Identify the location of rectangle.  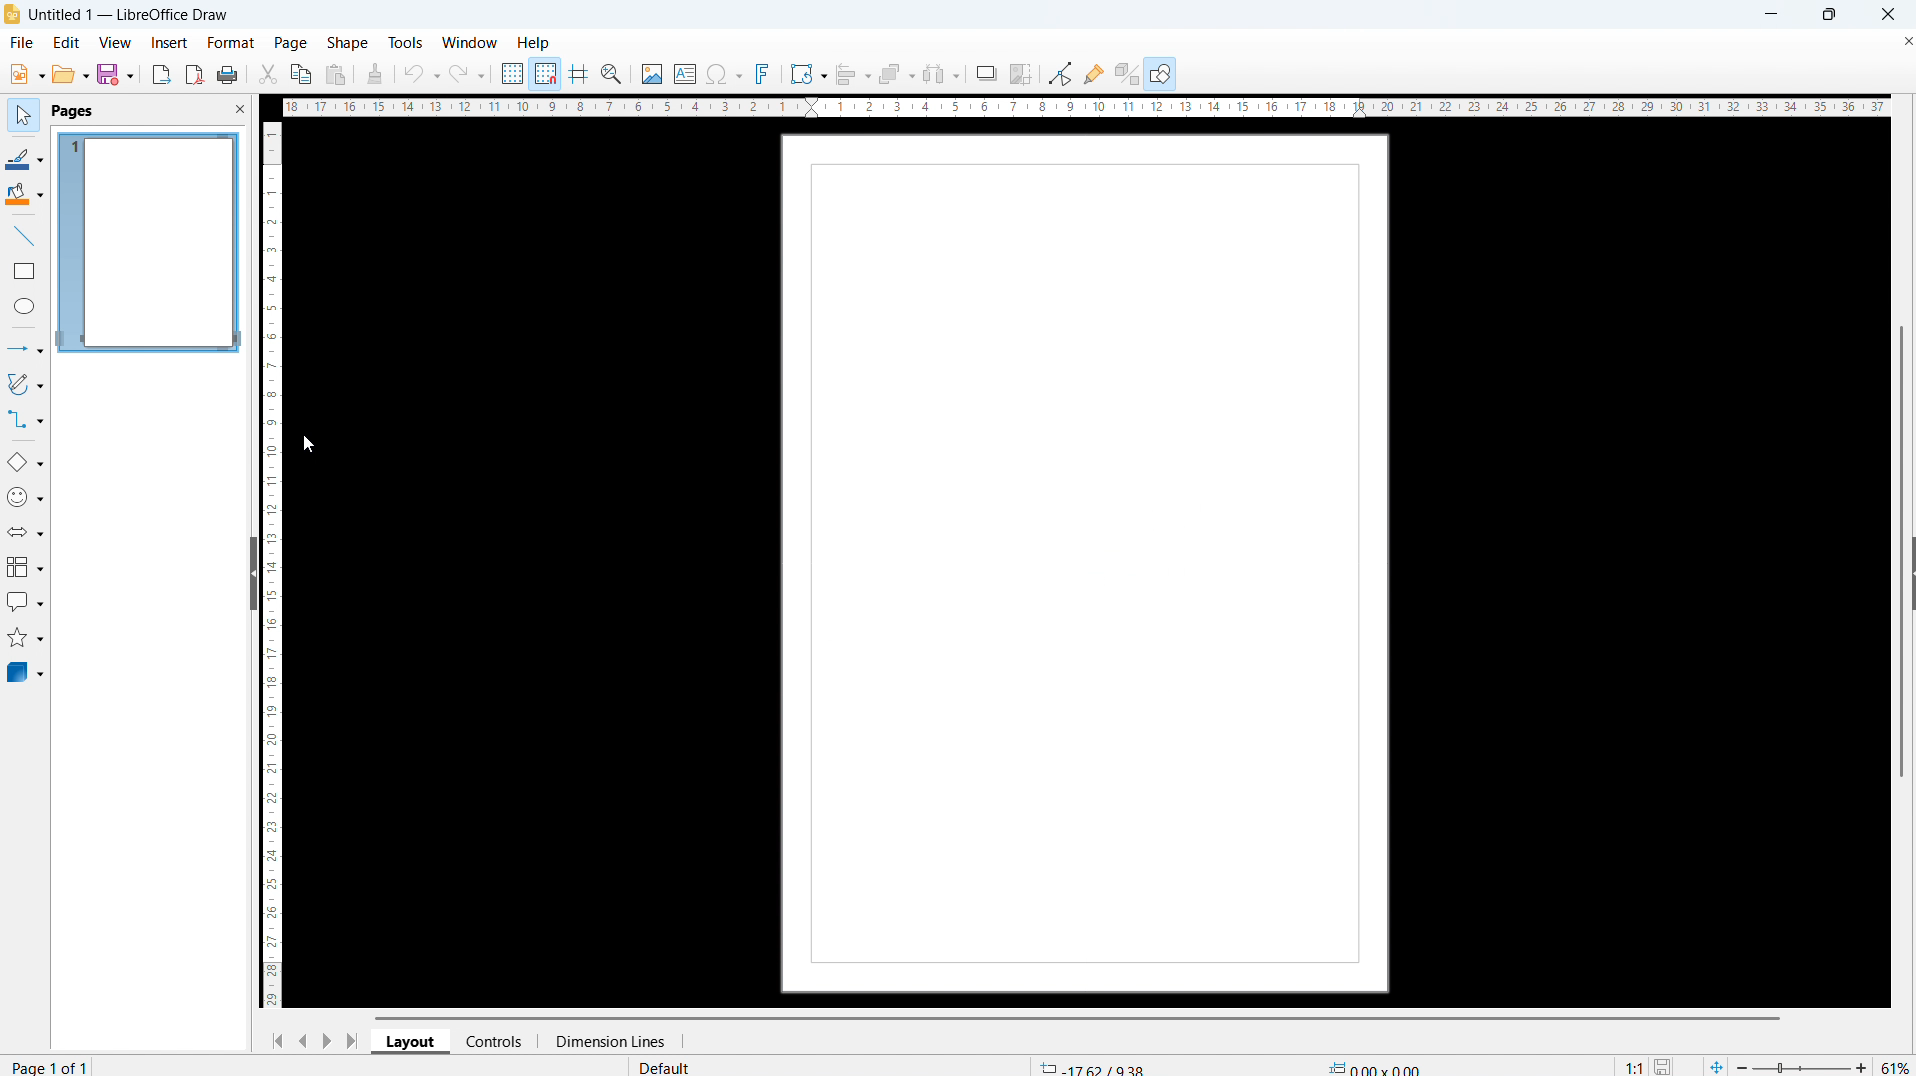
(25, 272).